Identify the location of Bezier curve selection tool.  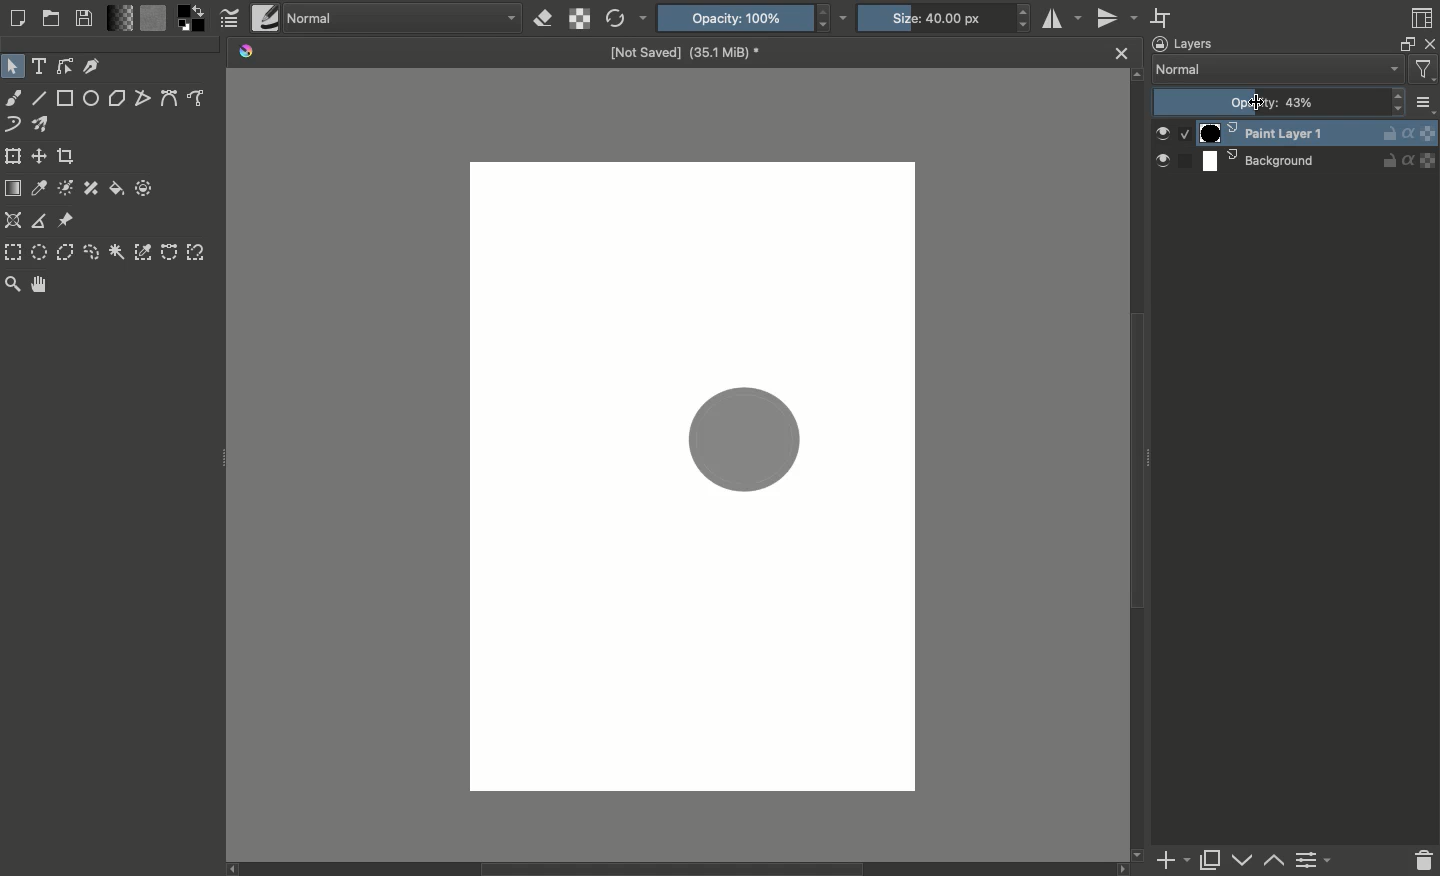
(169, 254).